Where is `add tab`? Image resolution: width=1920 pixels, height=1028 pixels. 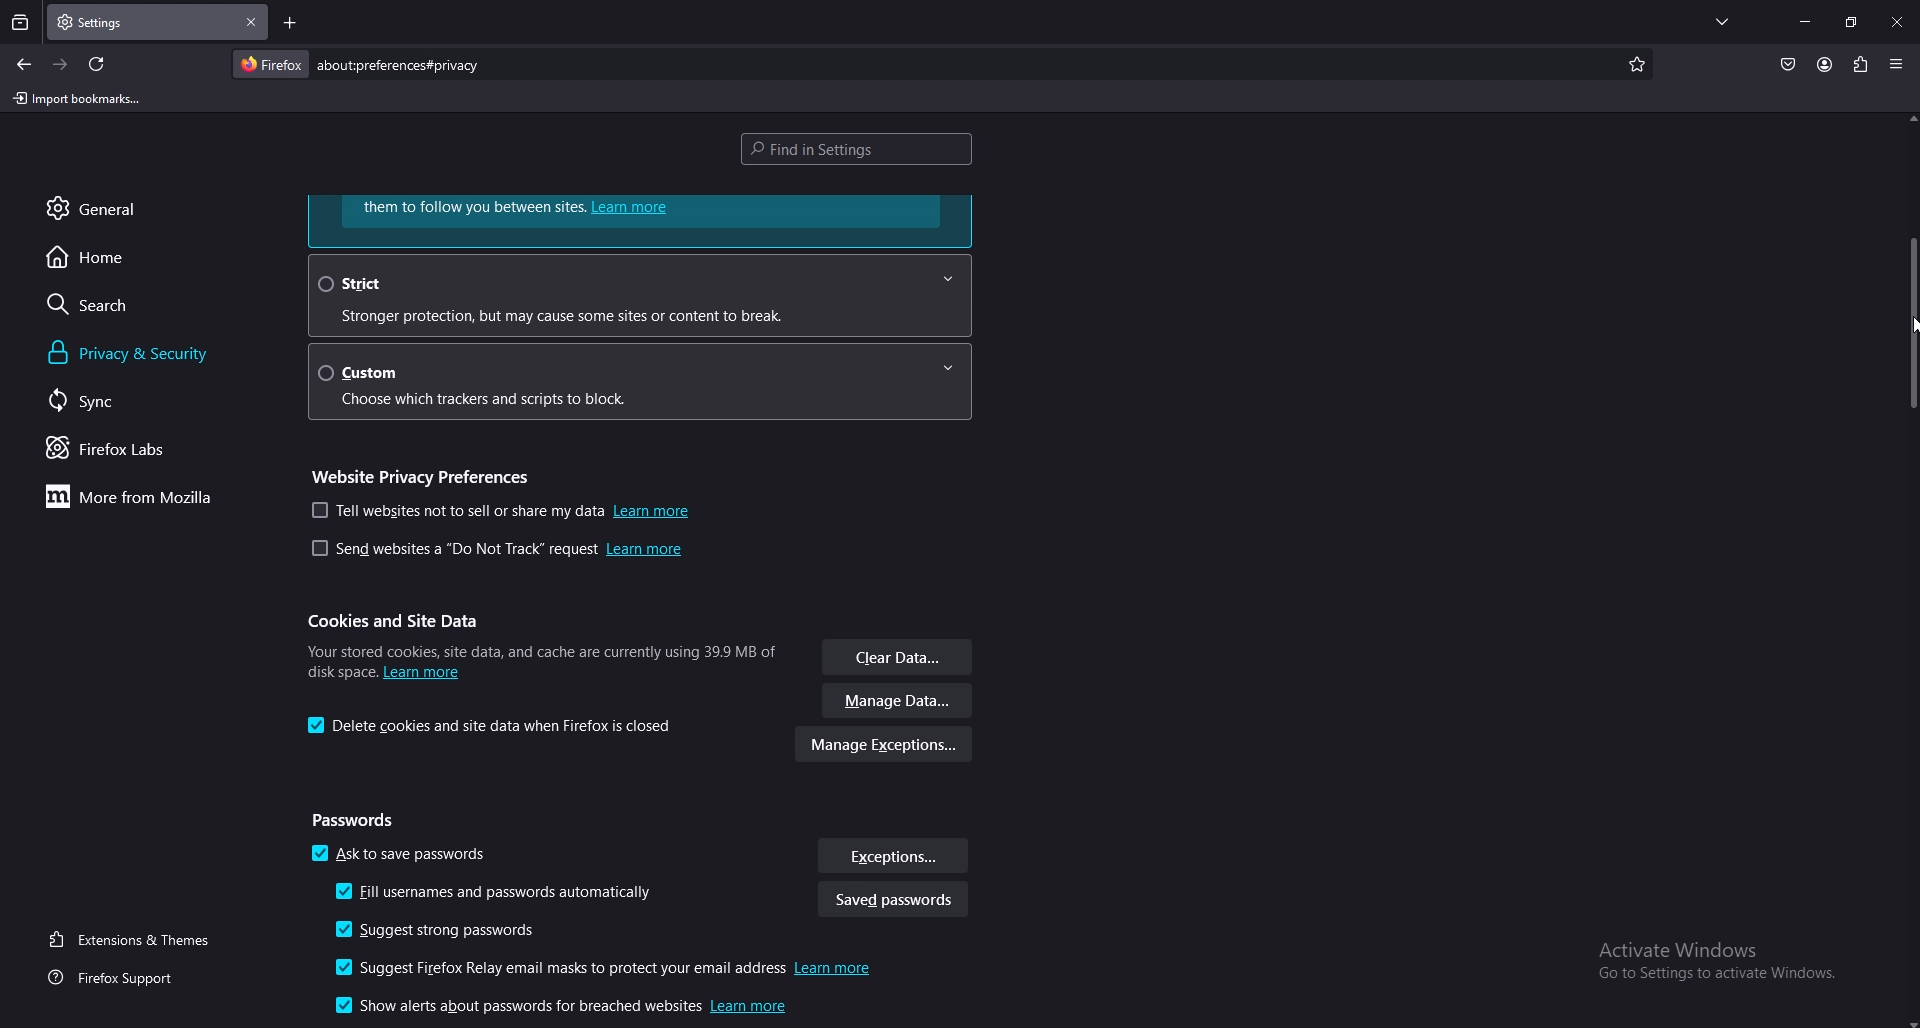
add tab is located at coordinates (288, 22).